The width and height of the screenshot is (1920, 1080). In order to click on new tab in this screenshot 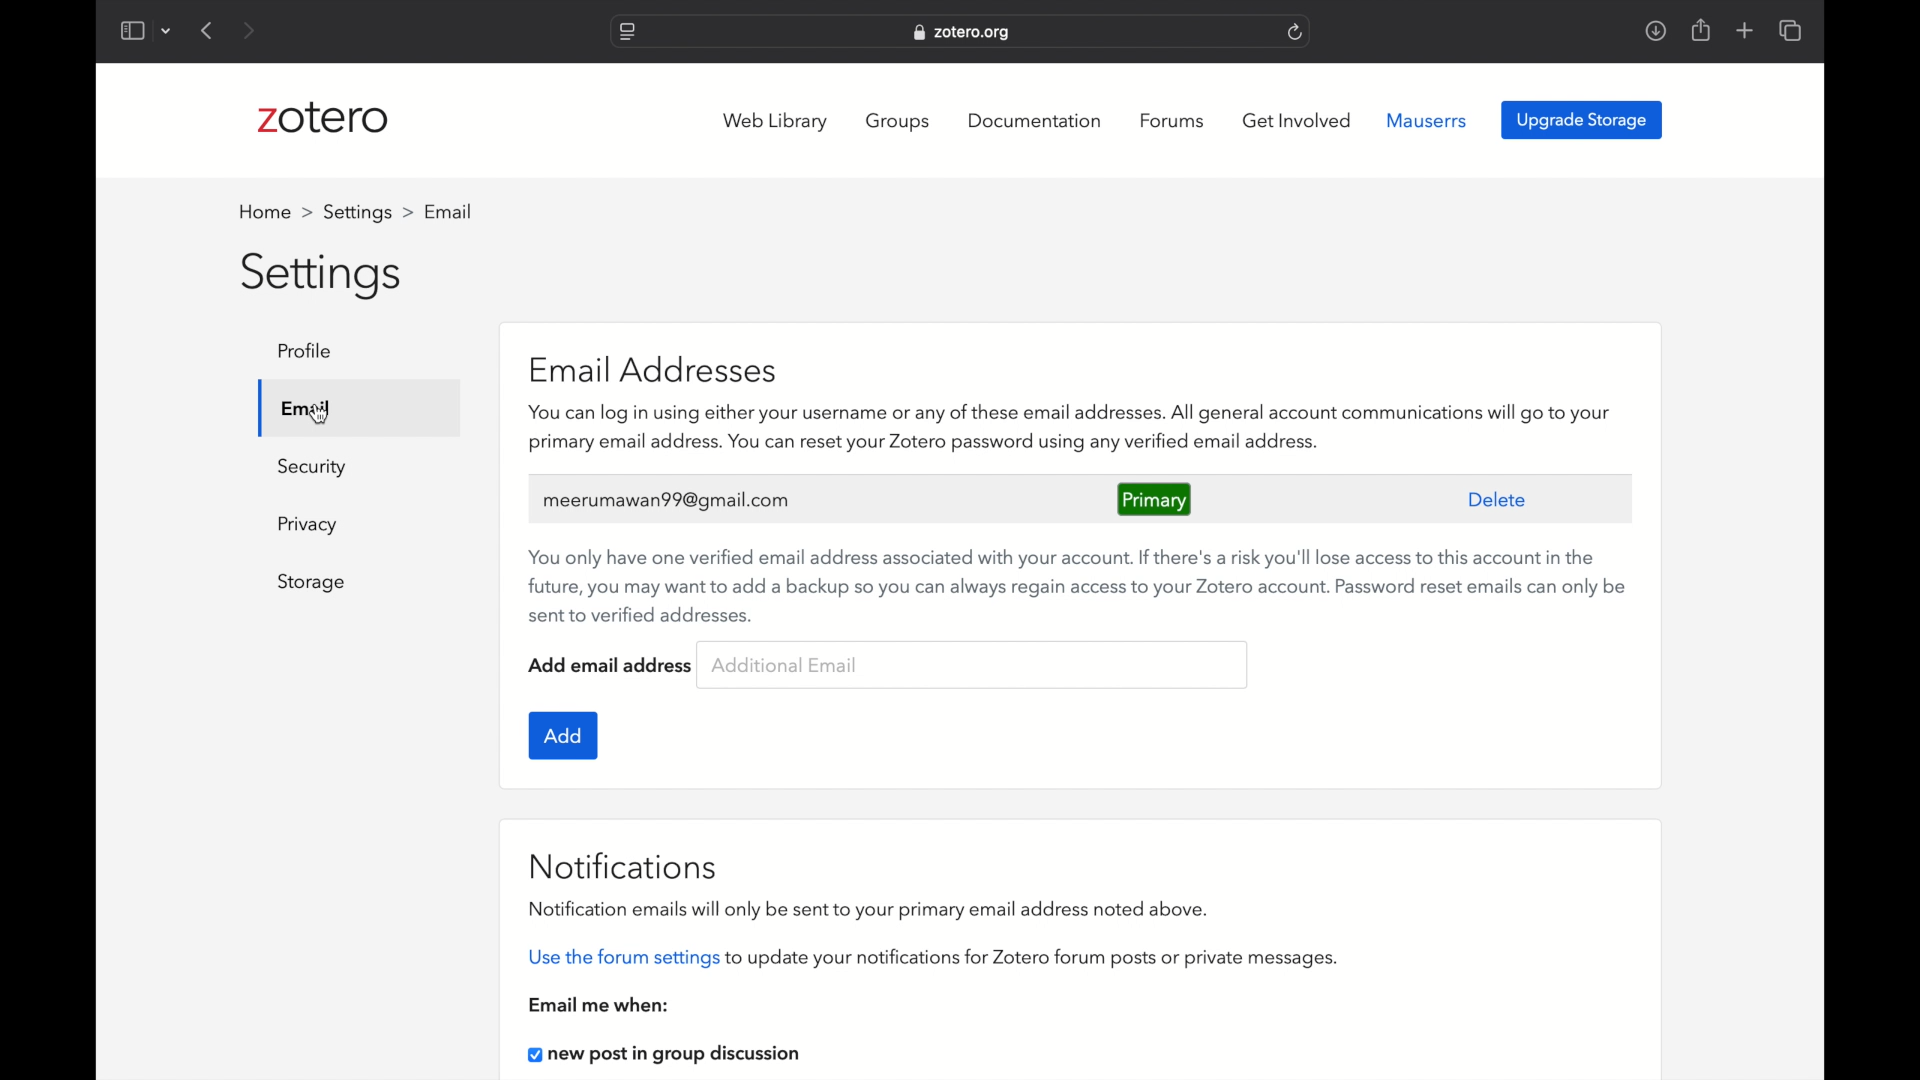, I will do `click(1745, 30)`.